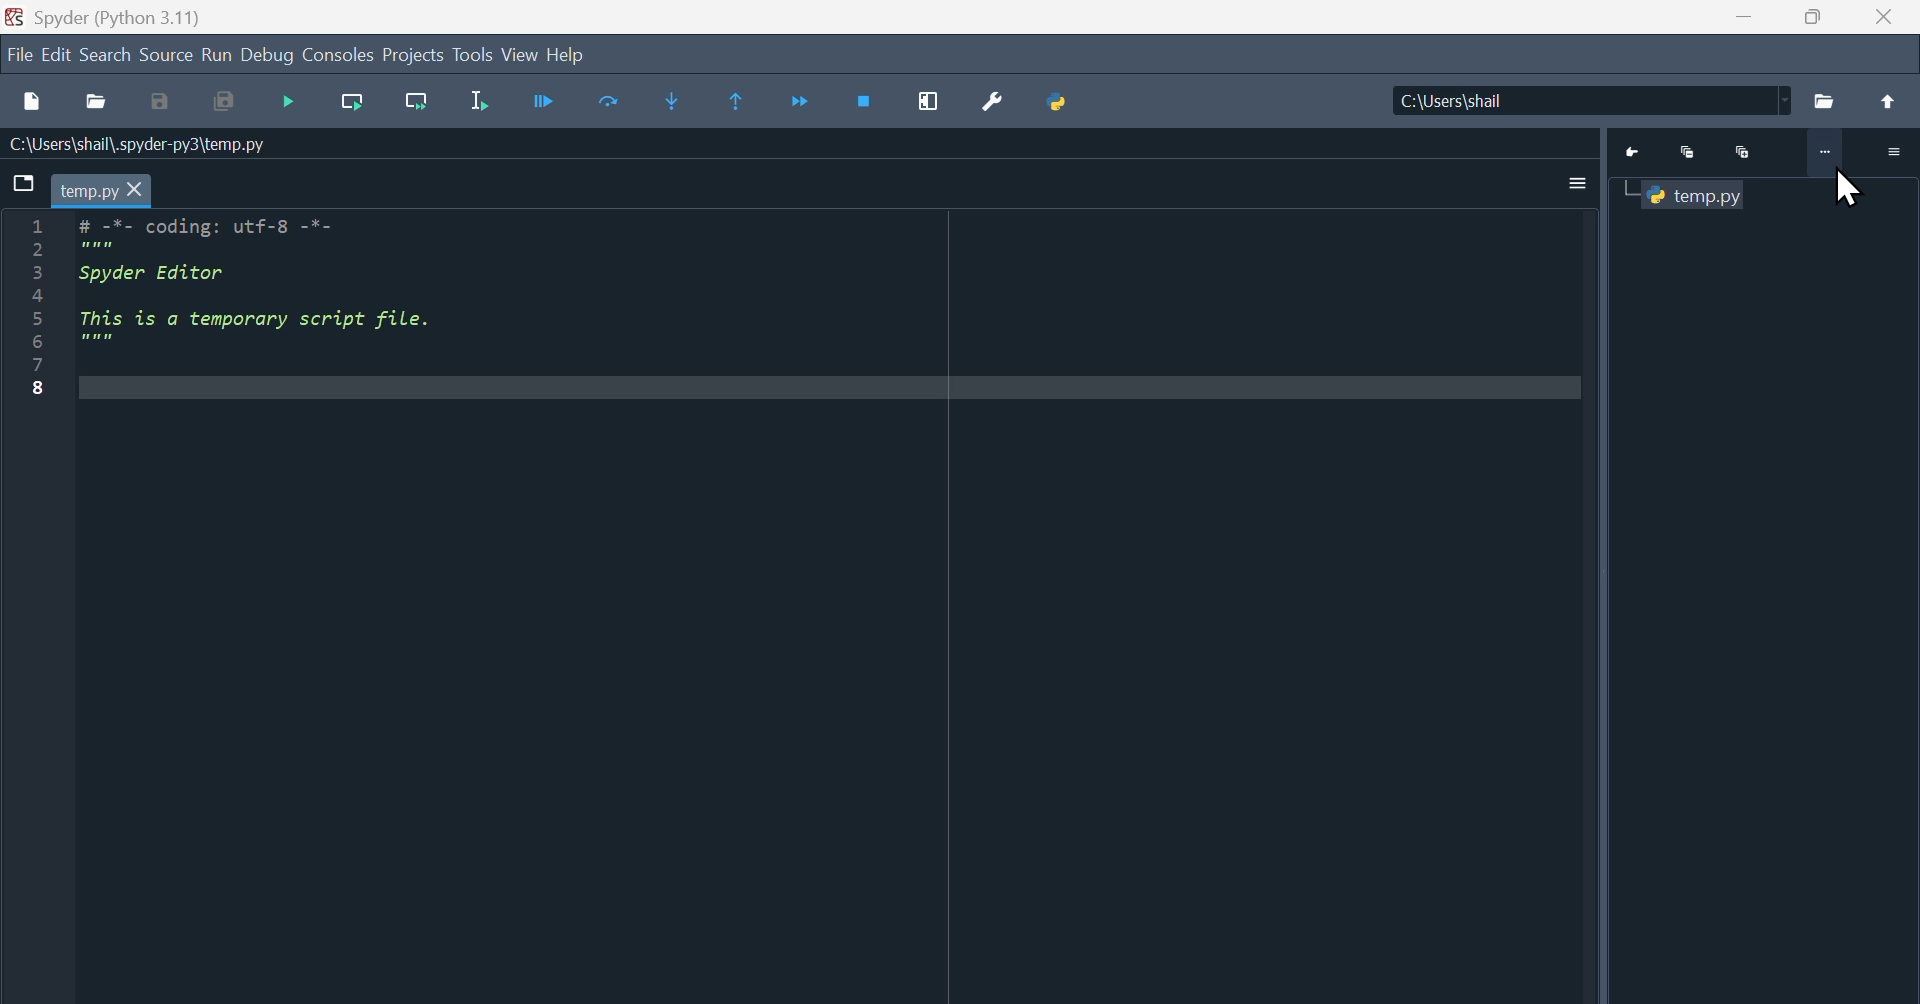 The image size is (1920, 1004). I want to click on open file, so click(96, 102).